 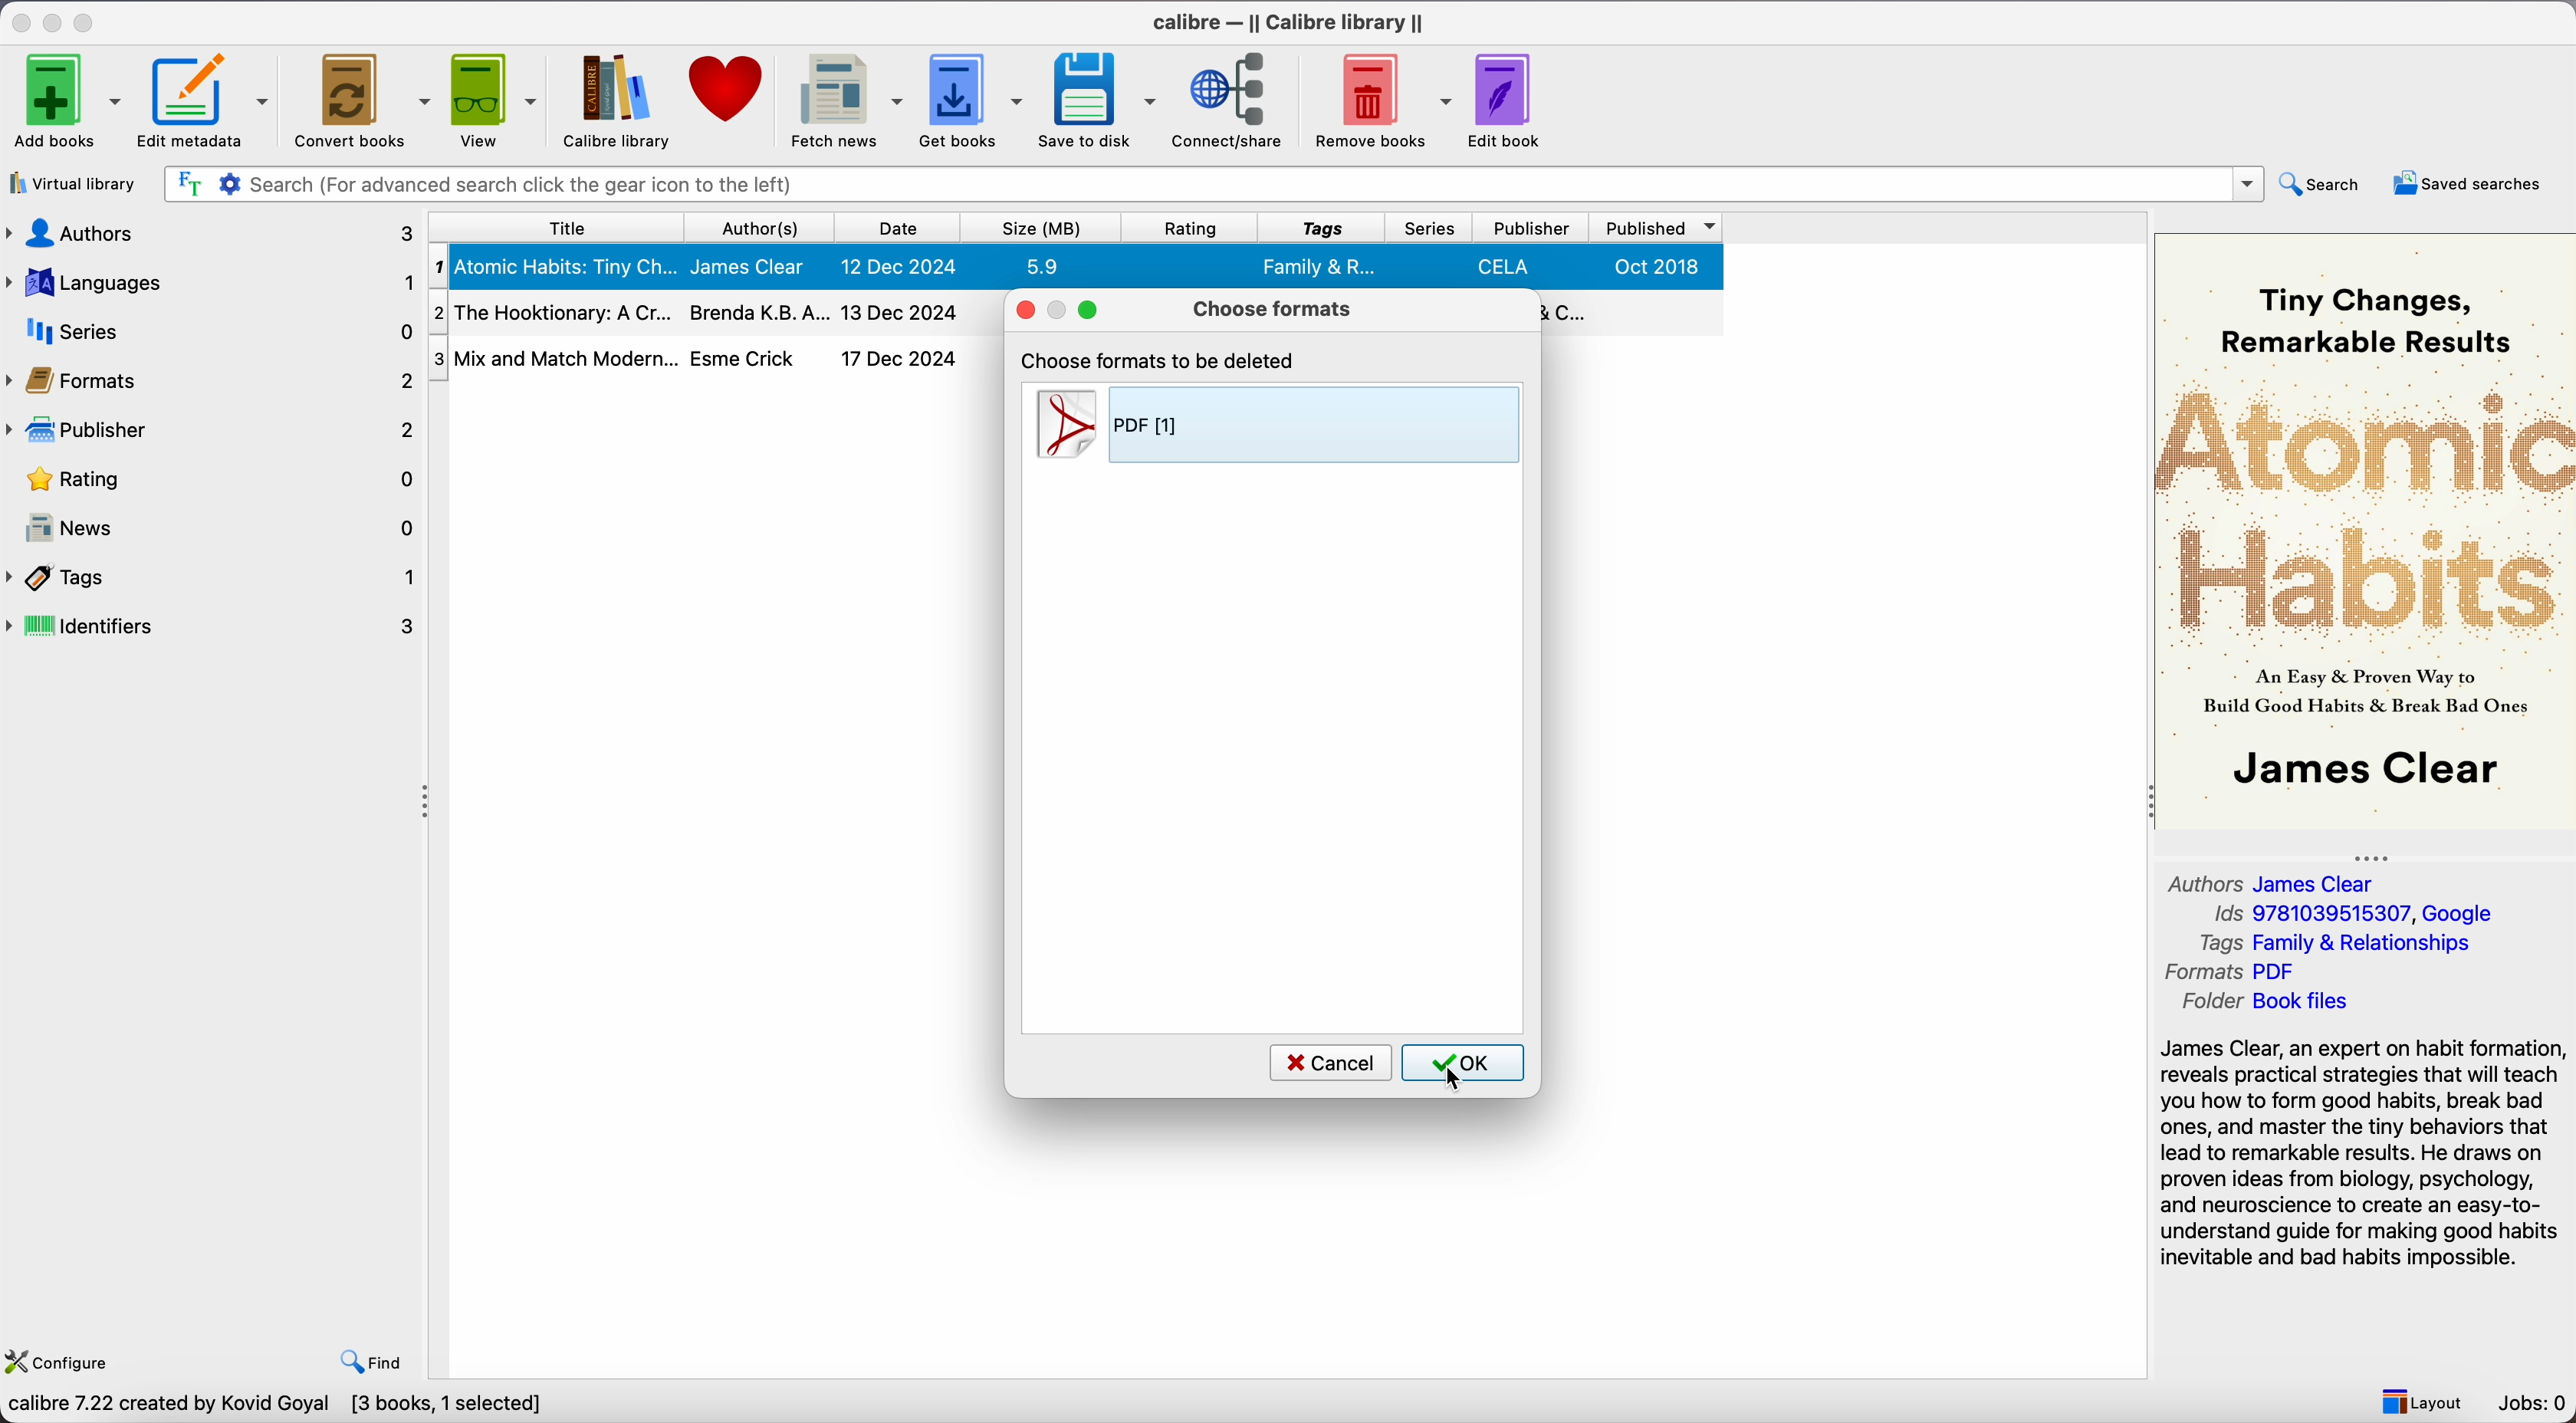 What do you see at coordinates (209, 331) in the screenshot?
I see `series` at bounding box center [209, 331].